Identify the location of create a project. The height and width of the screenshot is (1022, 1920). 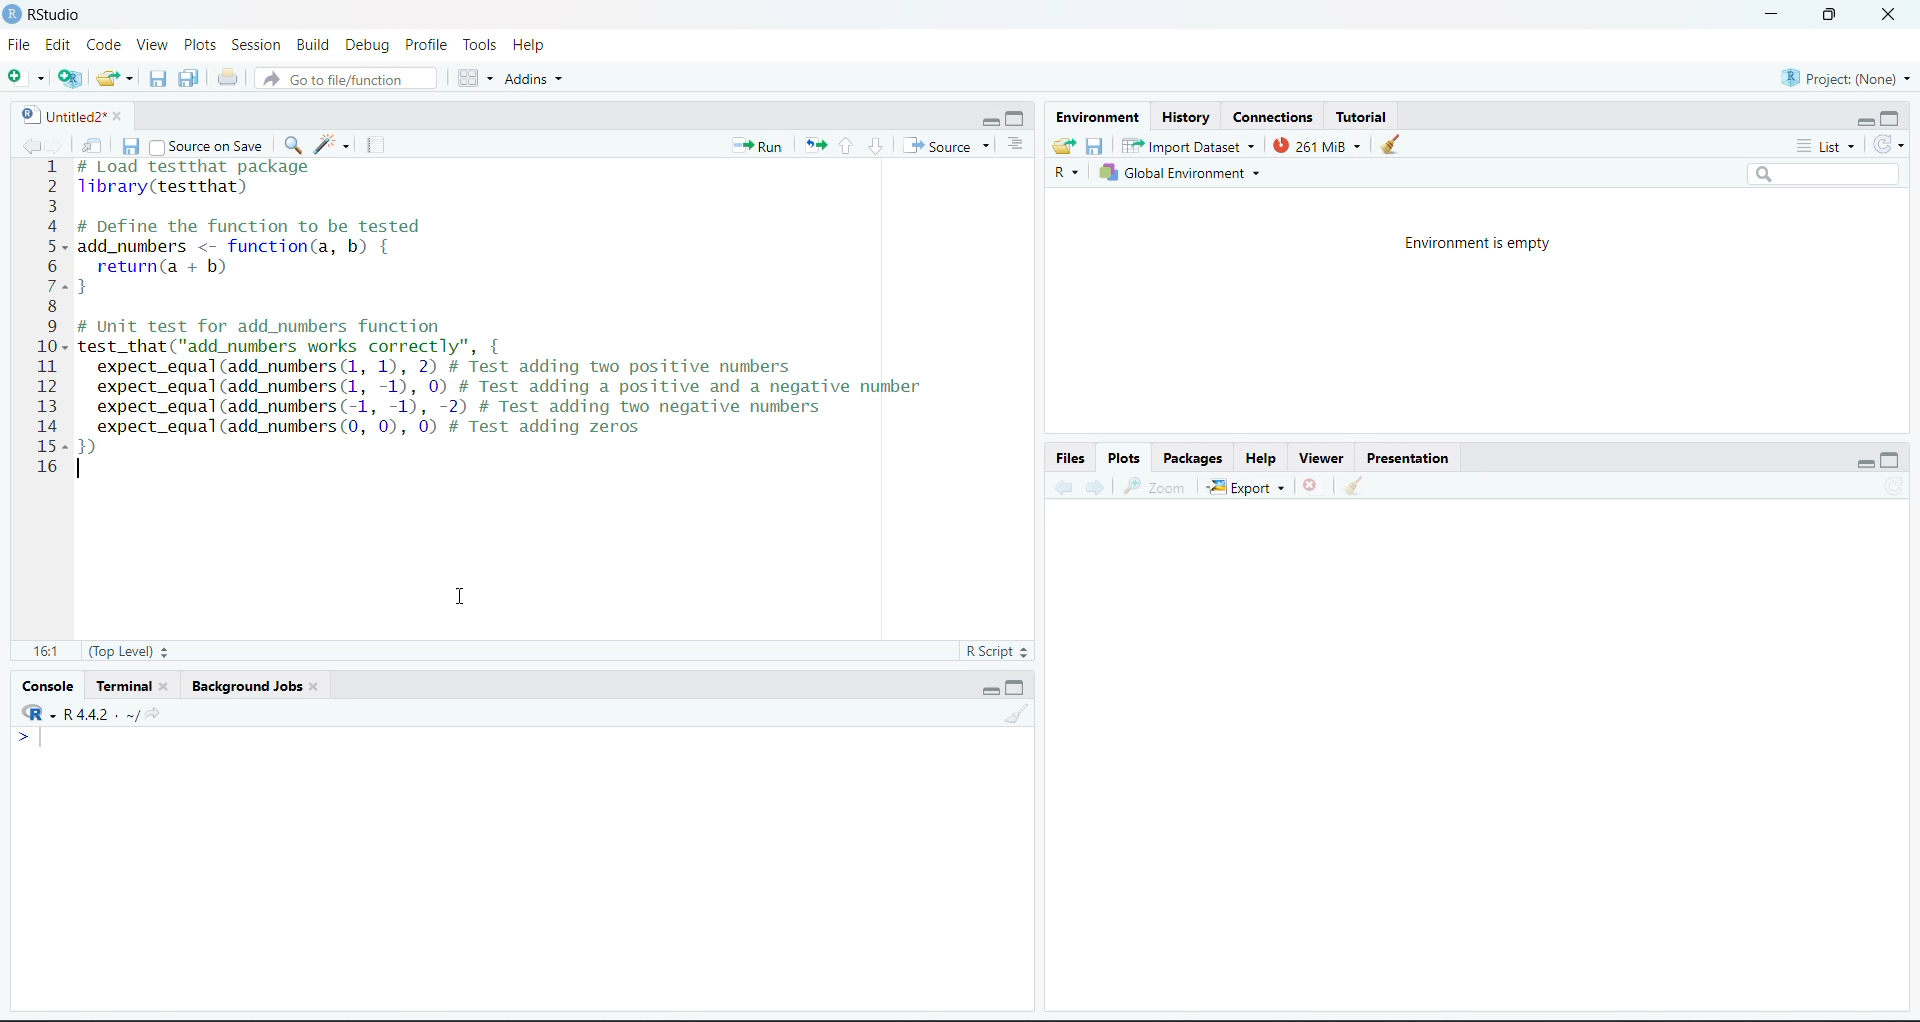
(68, 78).